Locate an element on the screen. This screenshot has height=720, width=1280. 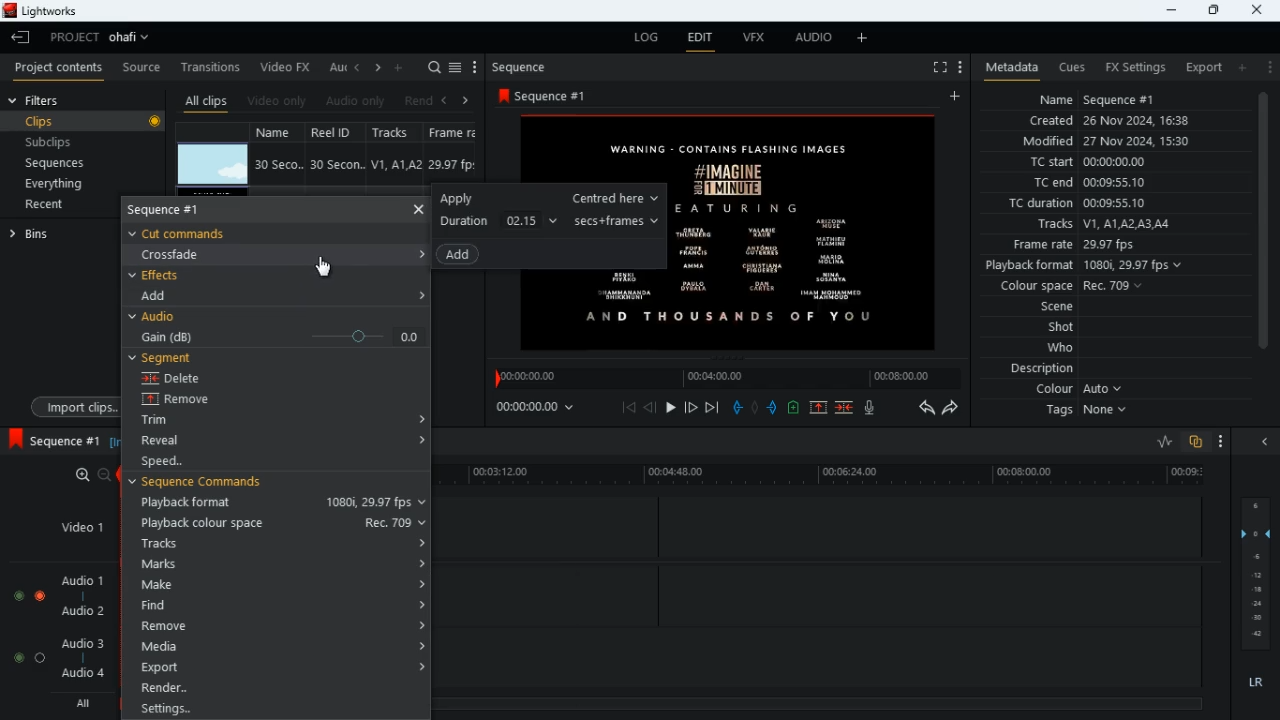
created is located at coordinates (1111, 122).